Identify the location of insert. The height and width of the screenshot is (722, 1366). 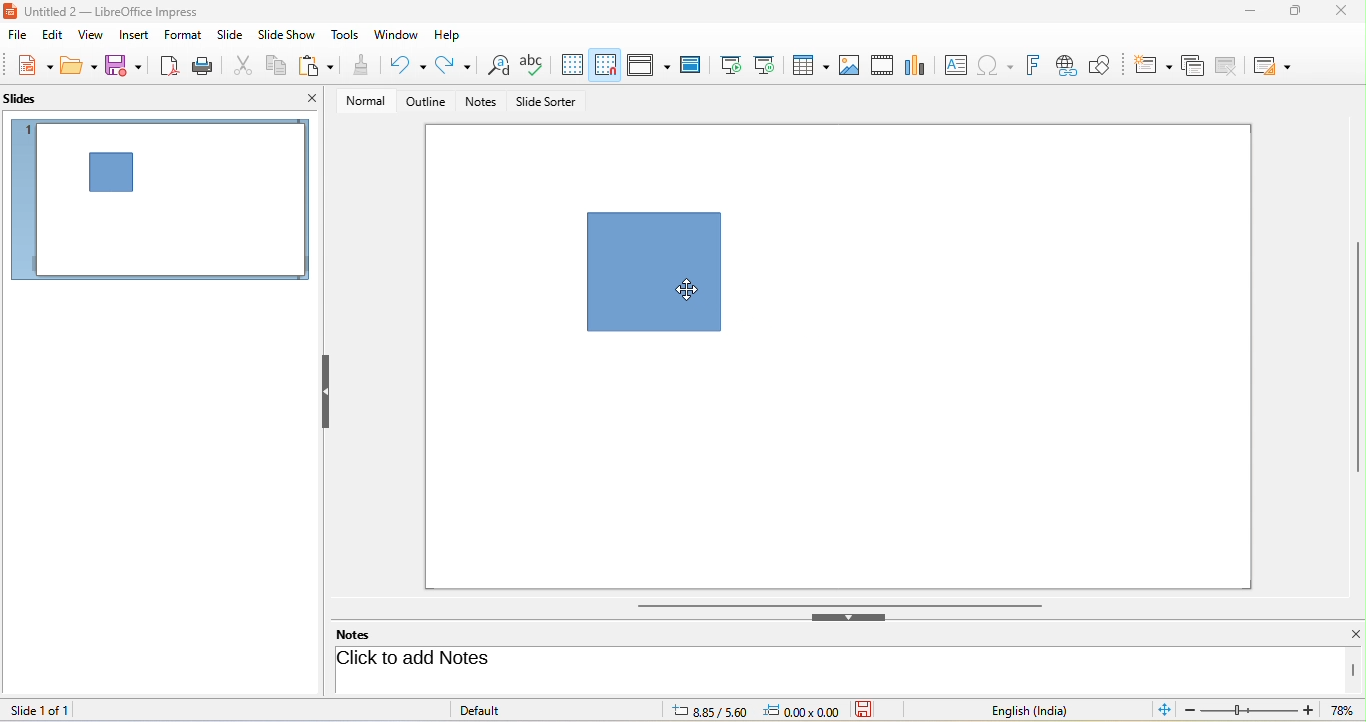
(132, 35).